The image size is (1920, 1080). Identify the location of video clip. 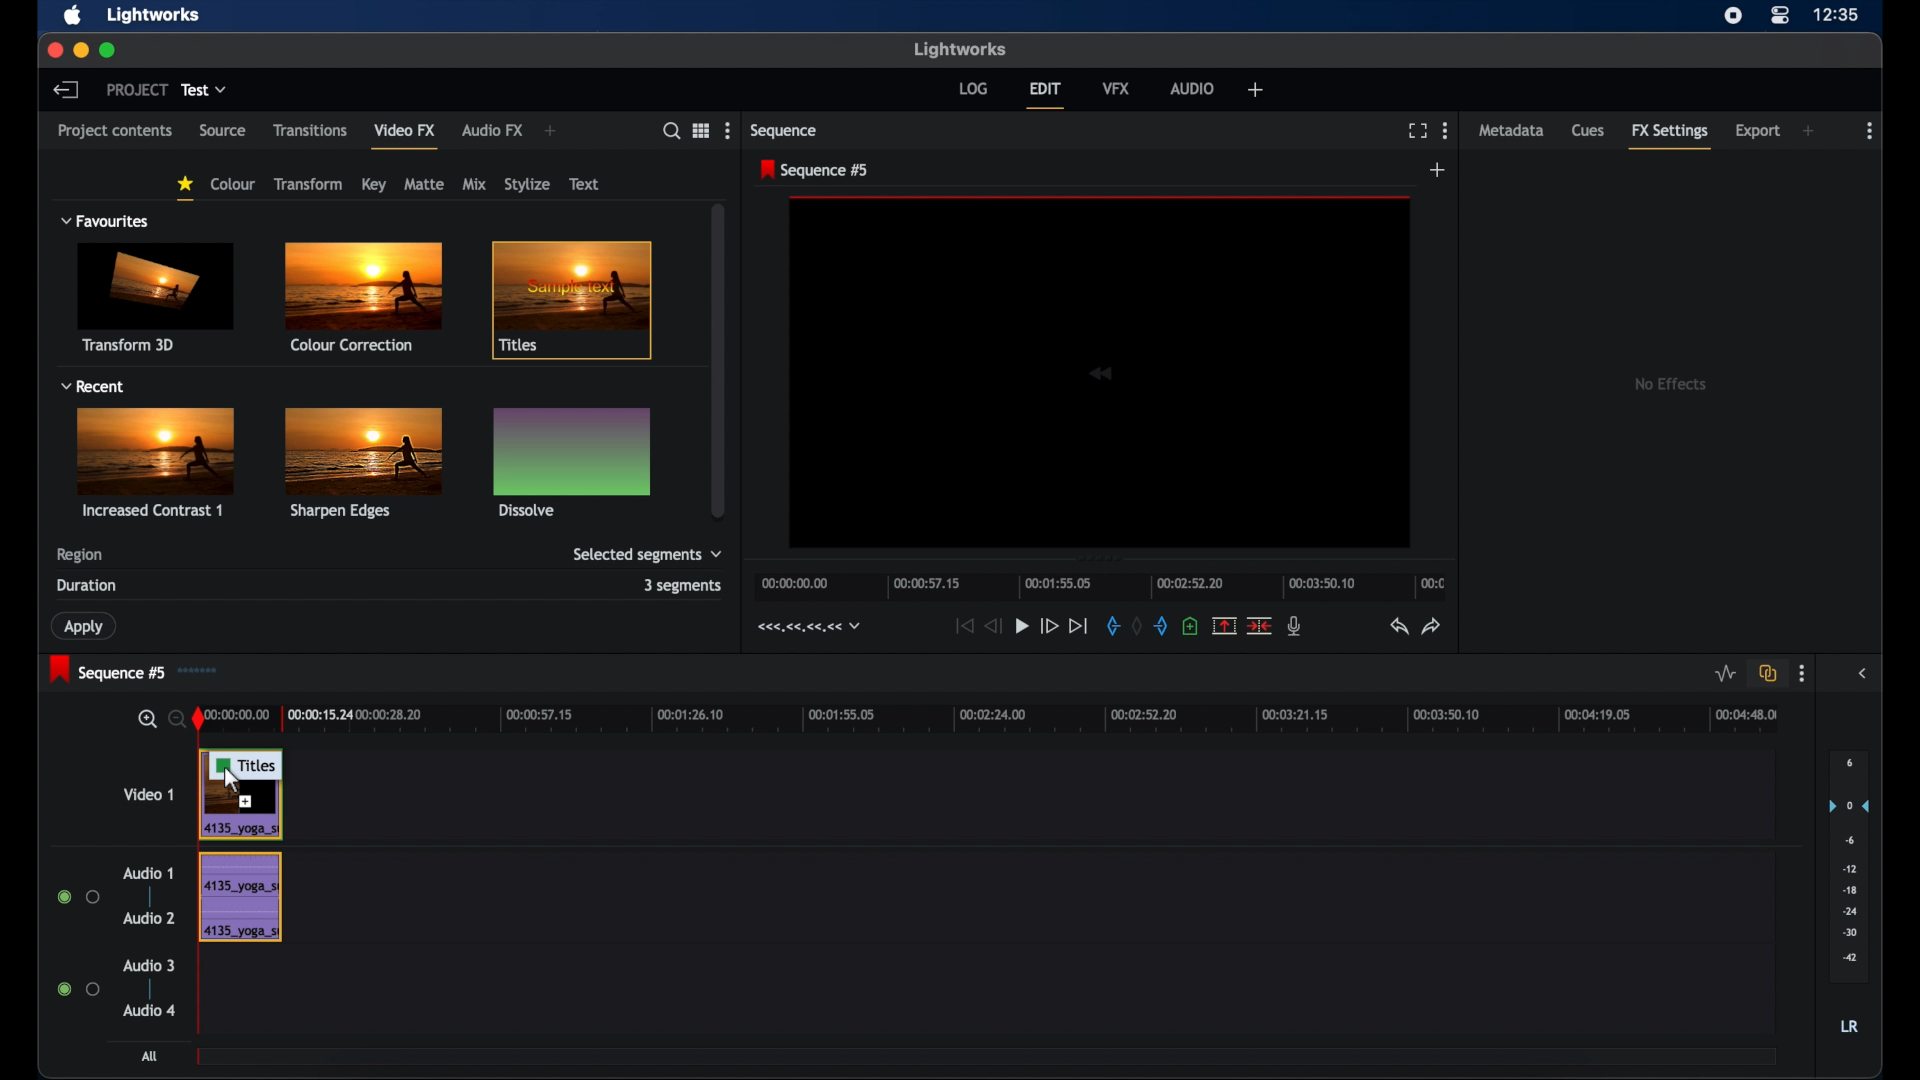
(245, 813).